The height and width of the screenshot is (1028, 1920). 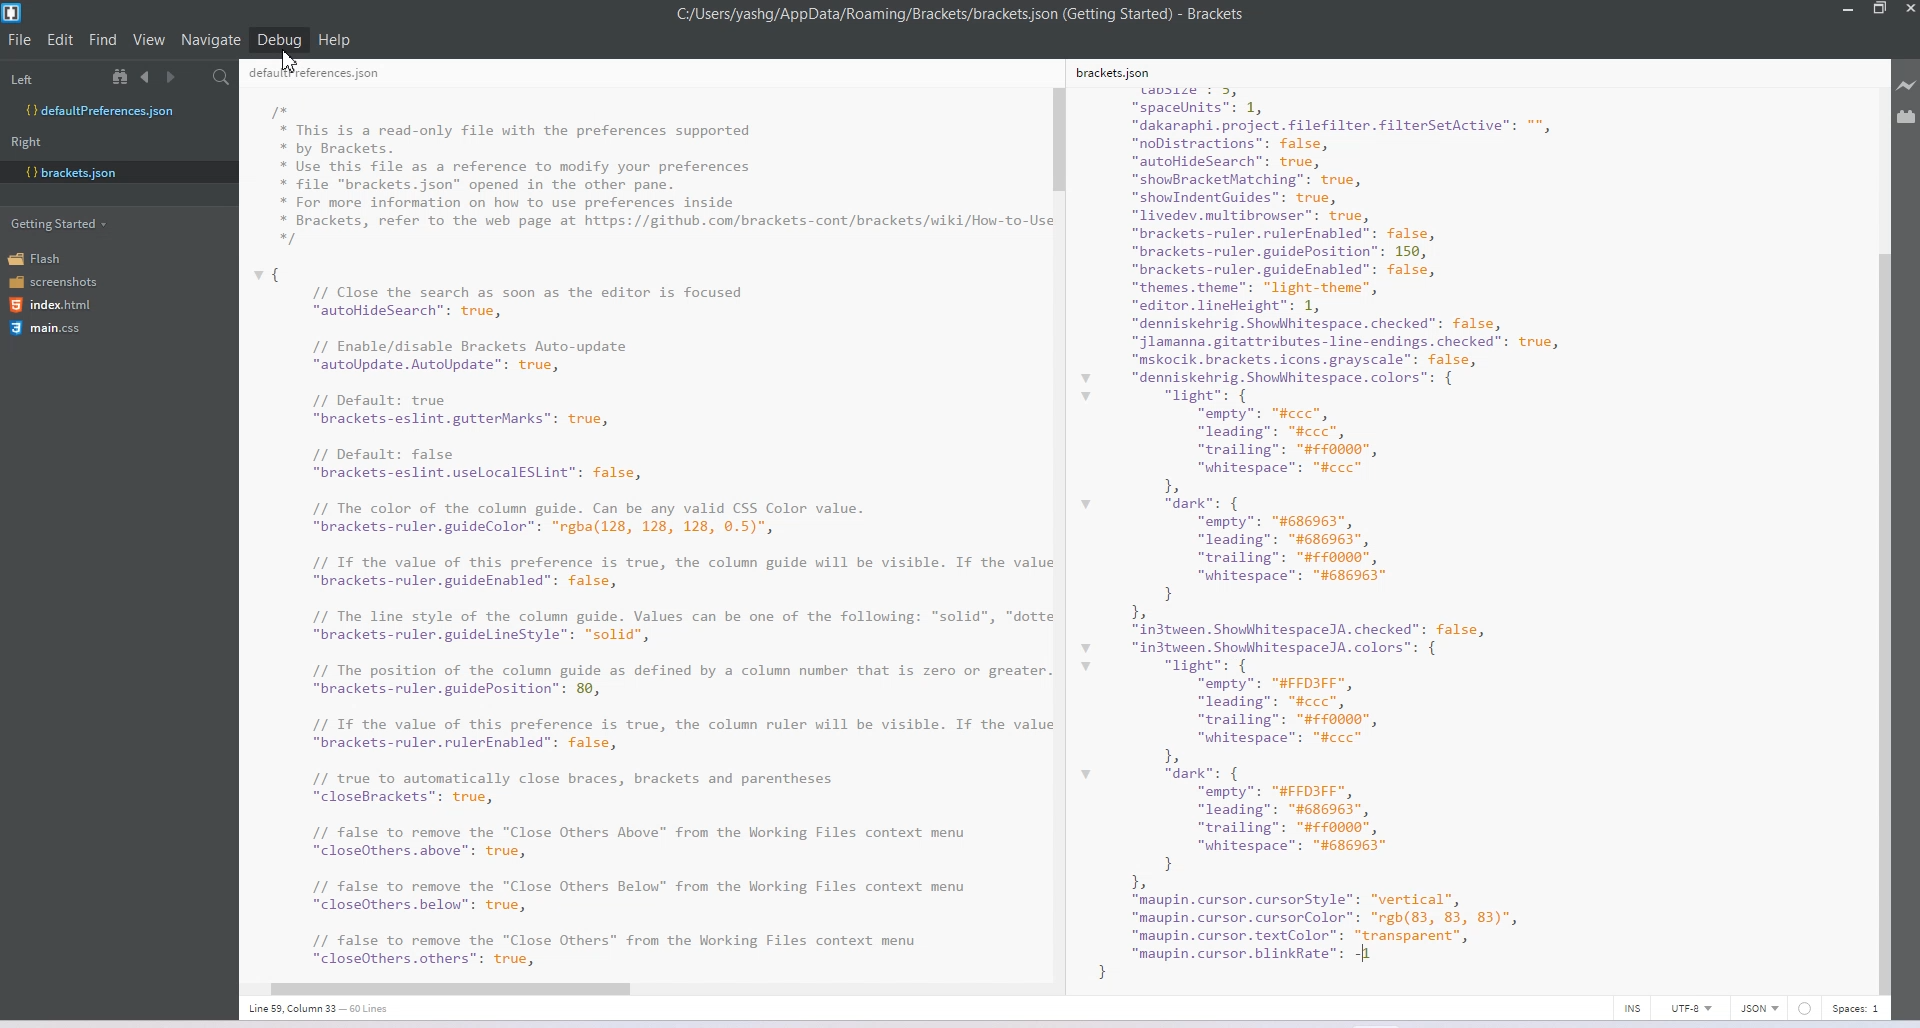 What do you see at coordinates (57, 305) in the screenshot?
I see `index.html` at bounding box center [57, 305].